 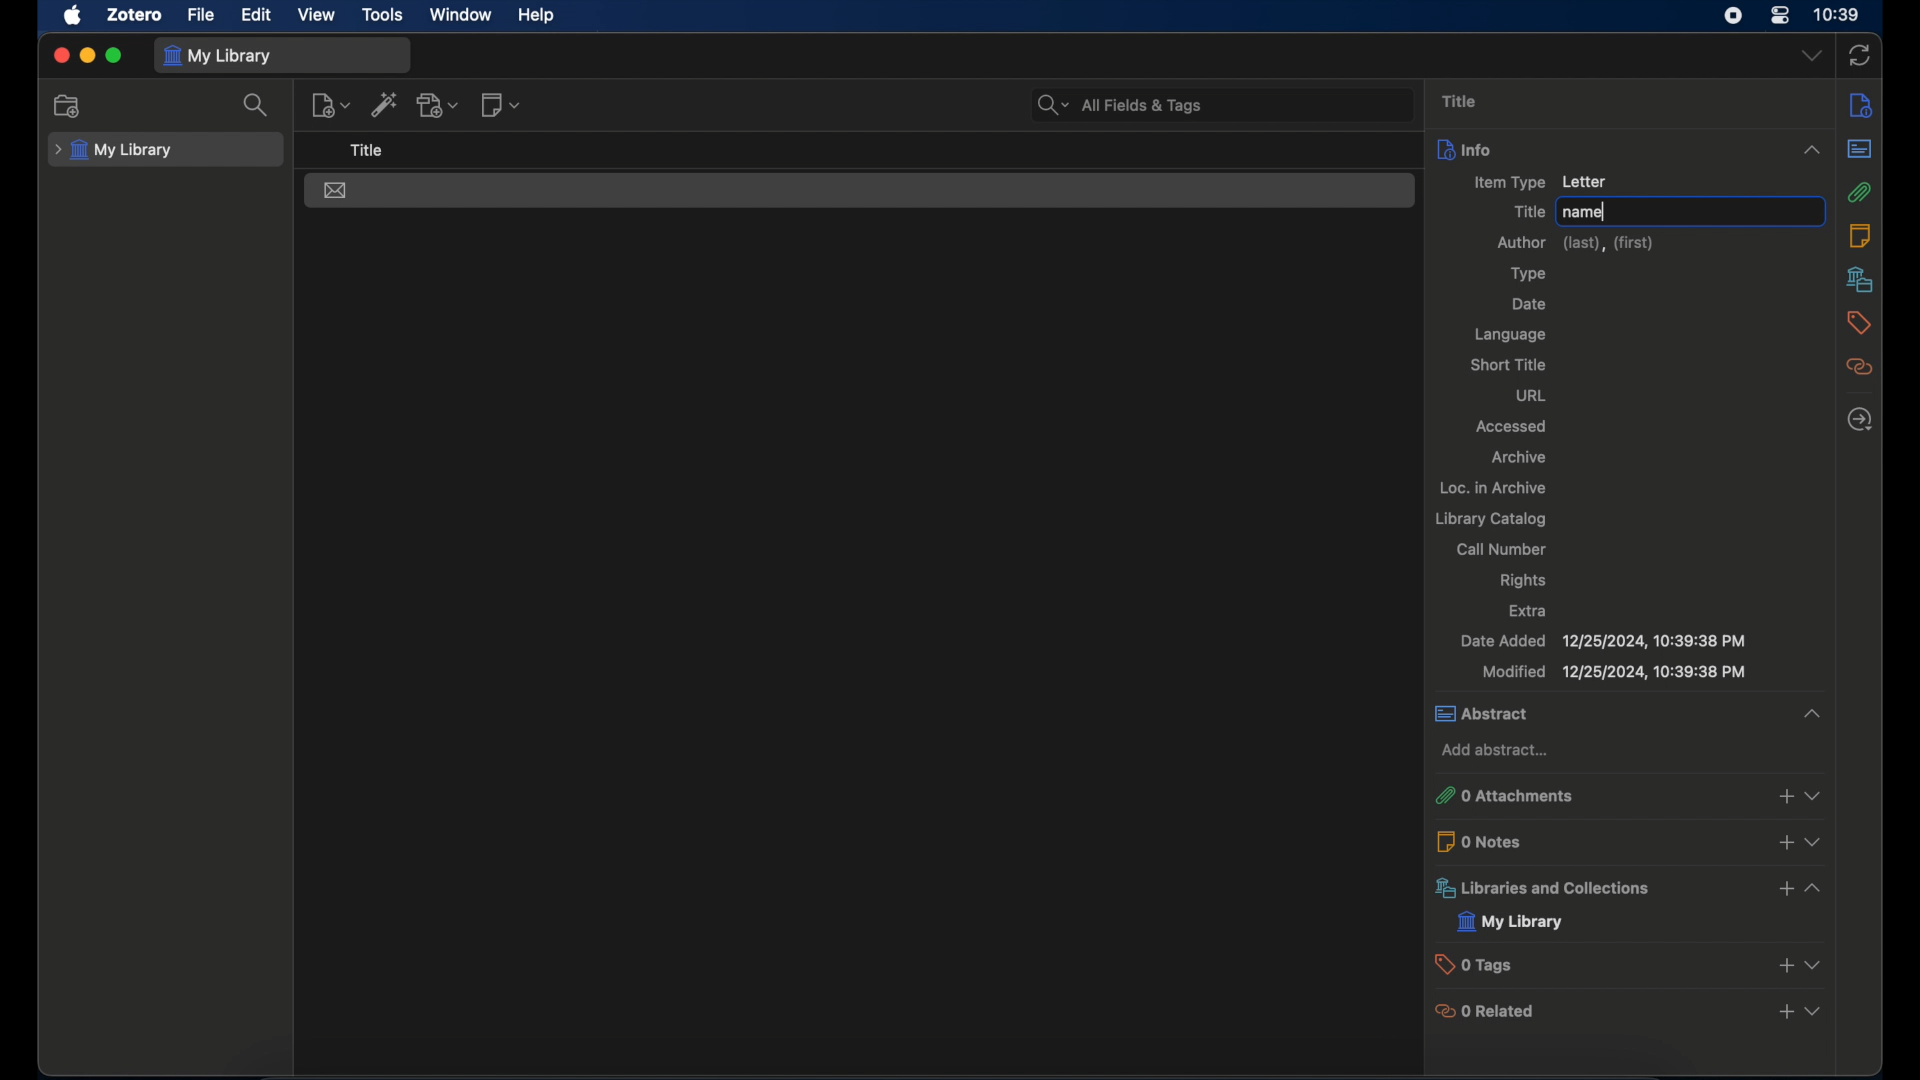 What do you see at coordinates (258, 14) in the screenshot?
I see `edit` at bounding box center [258, 14].